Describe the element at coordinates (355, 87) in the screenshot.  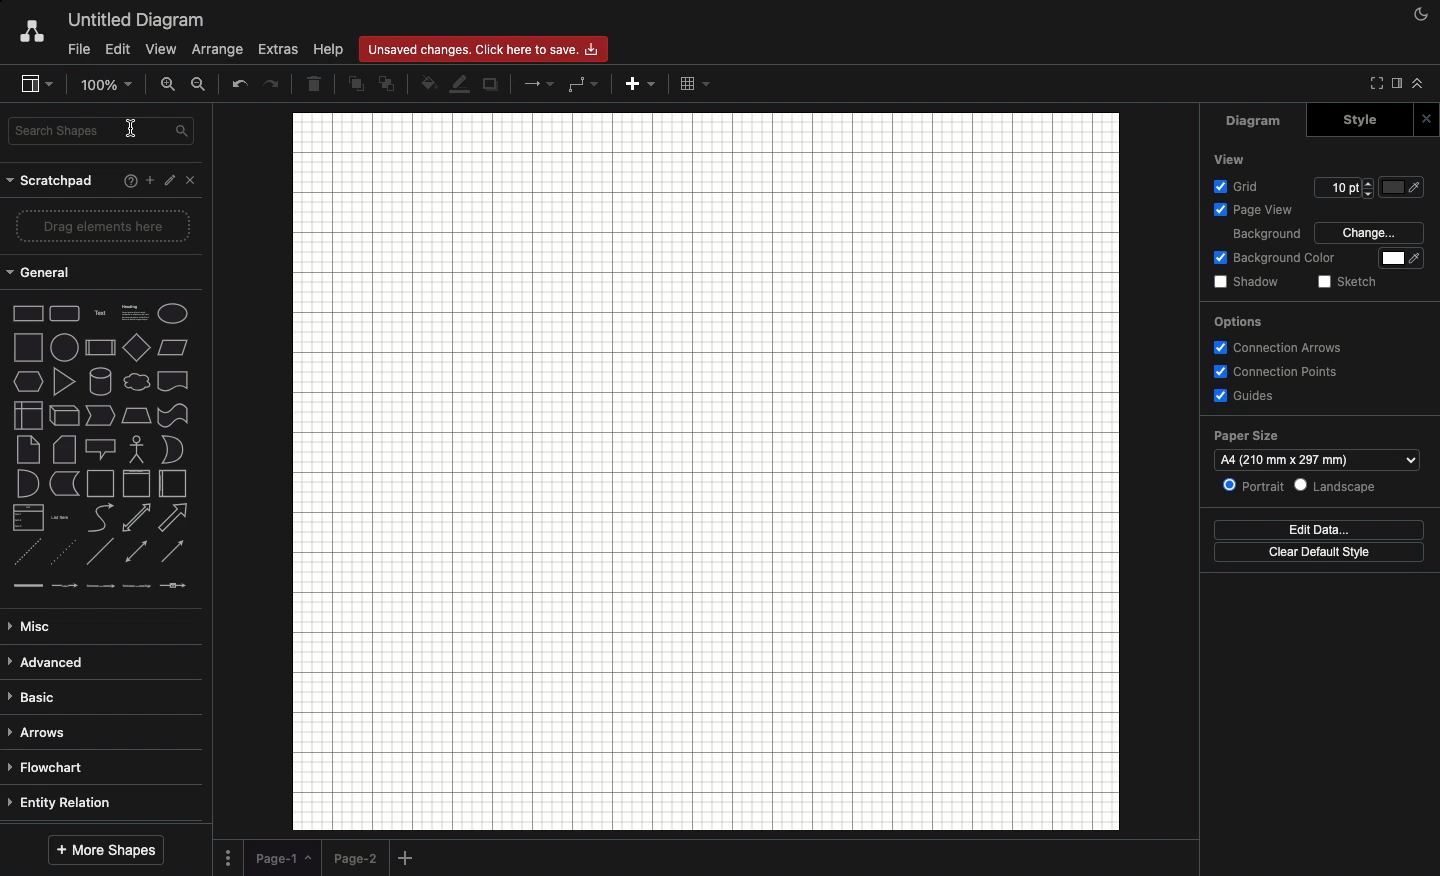
I see `To front` at that location.